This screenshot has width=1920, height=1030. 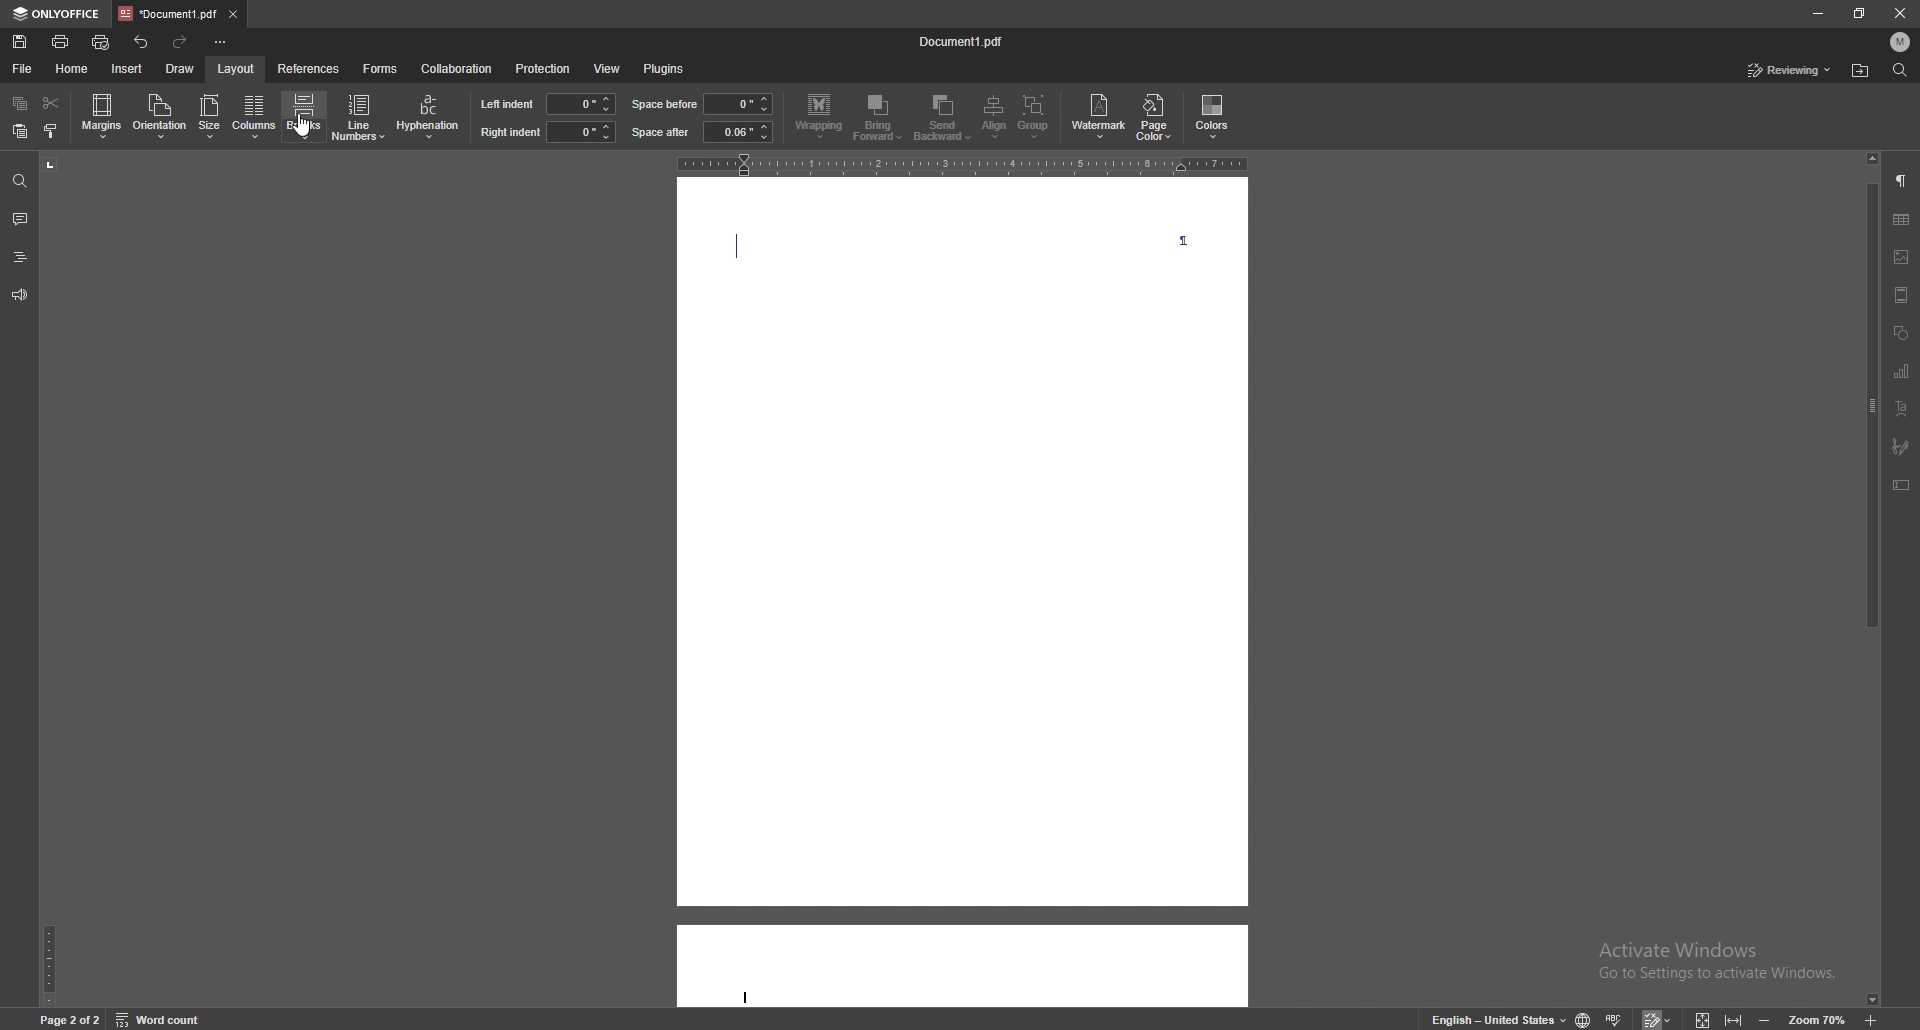 What do you see at coordinates (1763, 1018) in the screenshot?
I see `Zoom out` at bounding box center [1763, 1018].